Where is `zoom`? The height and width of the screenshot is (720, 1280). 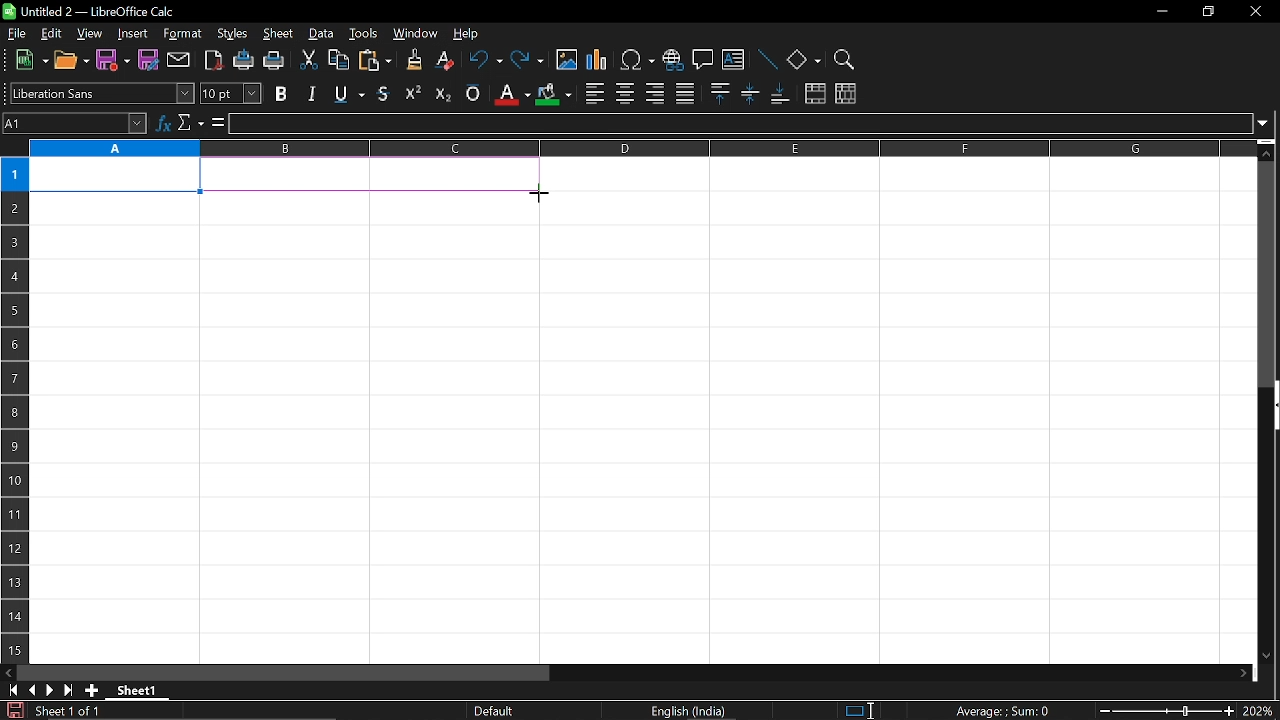 zoom is located at coordinates (845, 57).